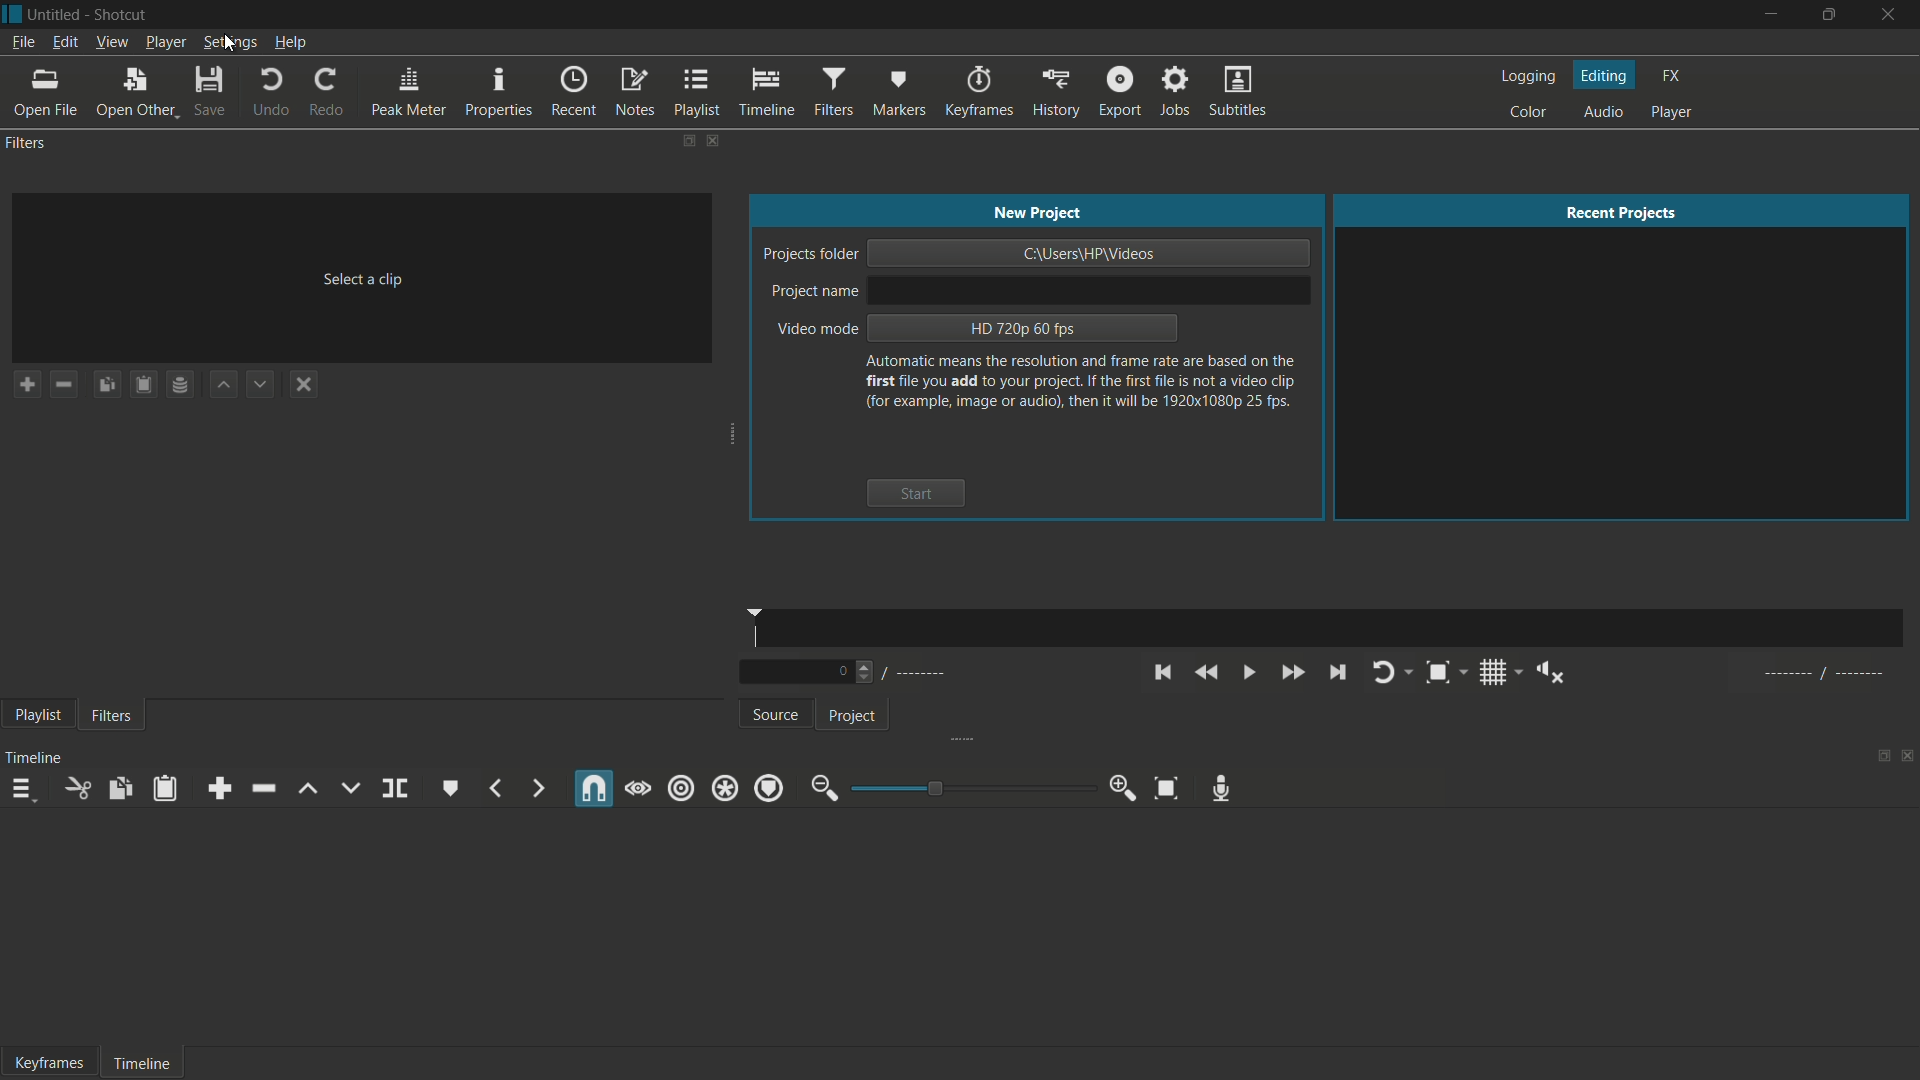  I want to click on edit menu, so click(63, 42).